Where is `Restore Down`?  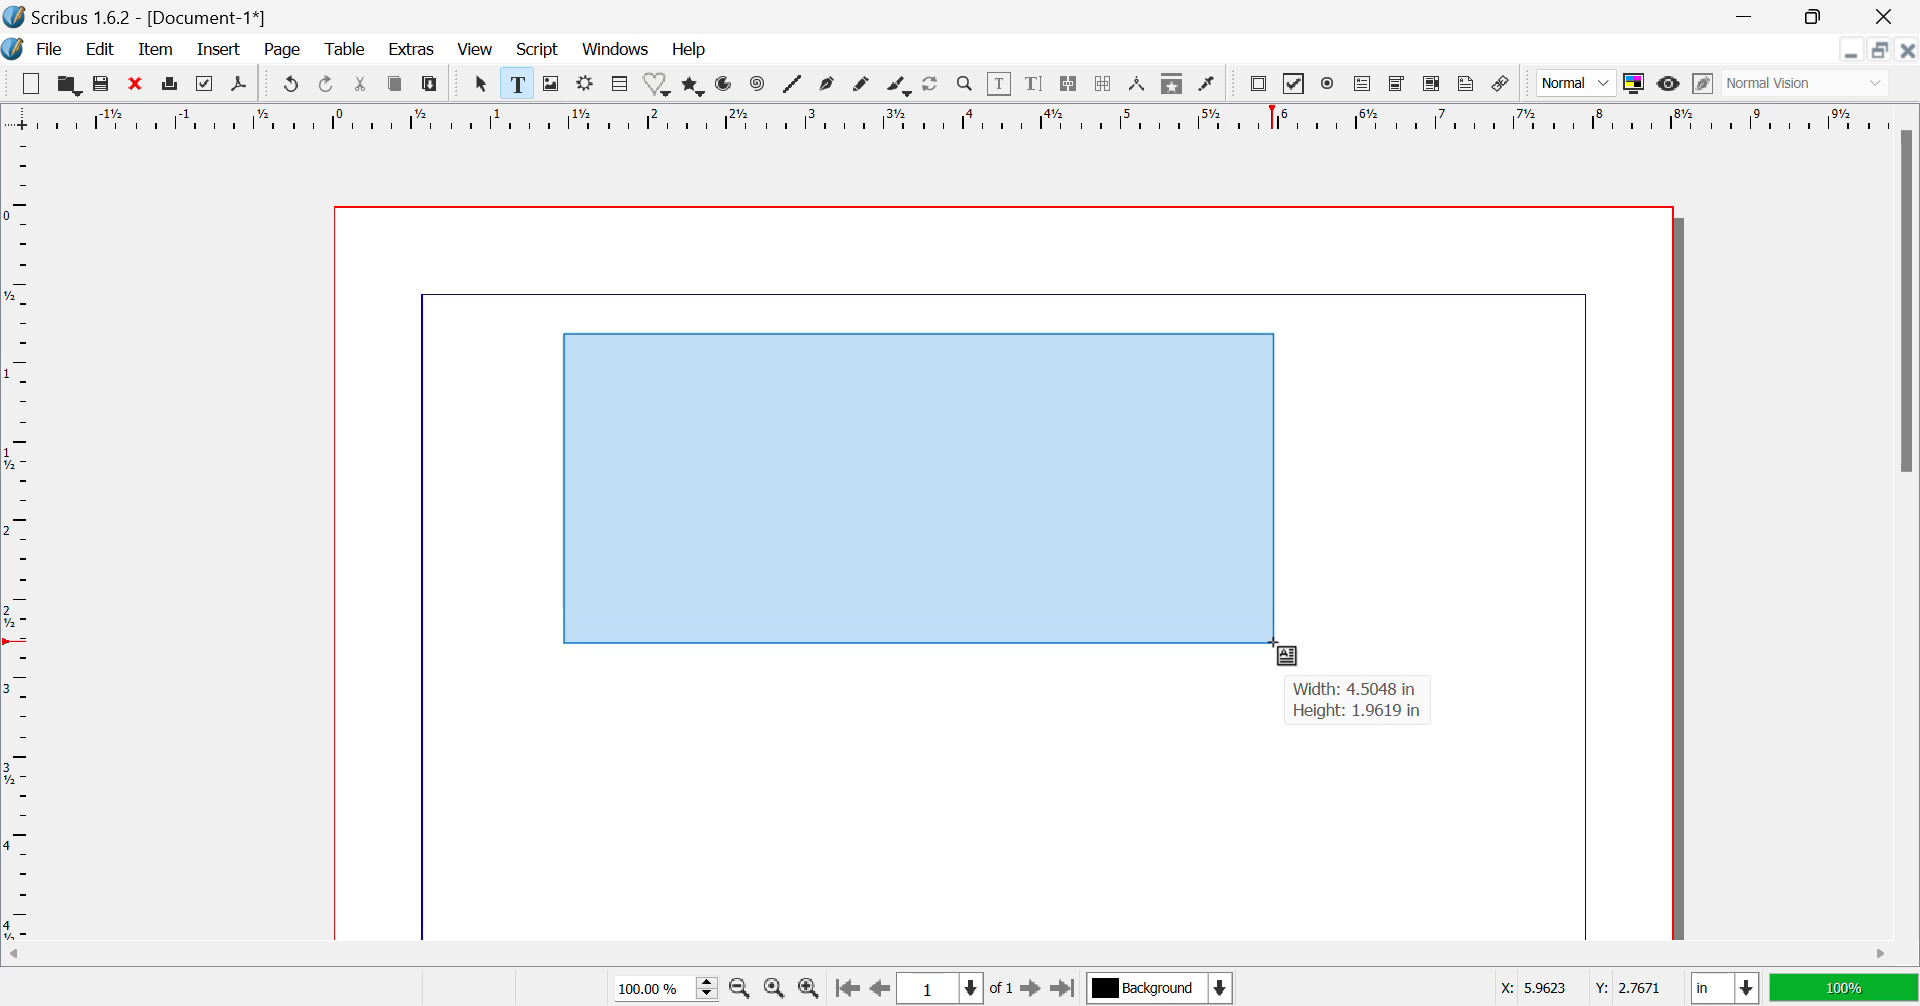 Restore Down is located at coordinates (1750, 15).